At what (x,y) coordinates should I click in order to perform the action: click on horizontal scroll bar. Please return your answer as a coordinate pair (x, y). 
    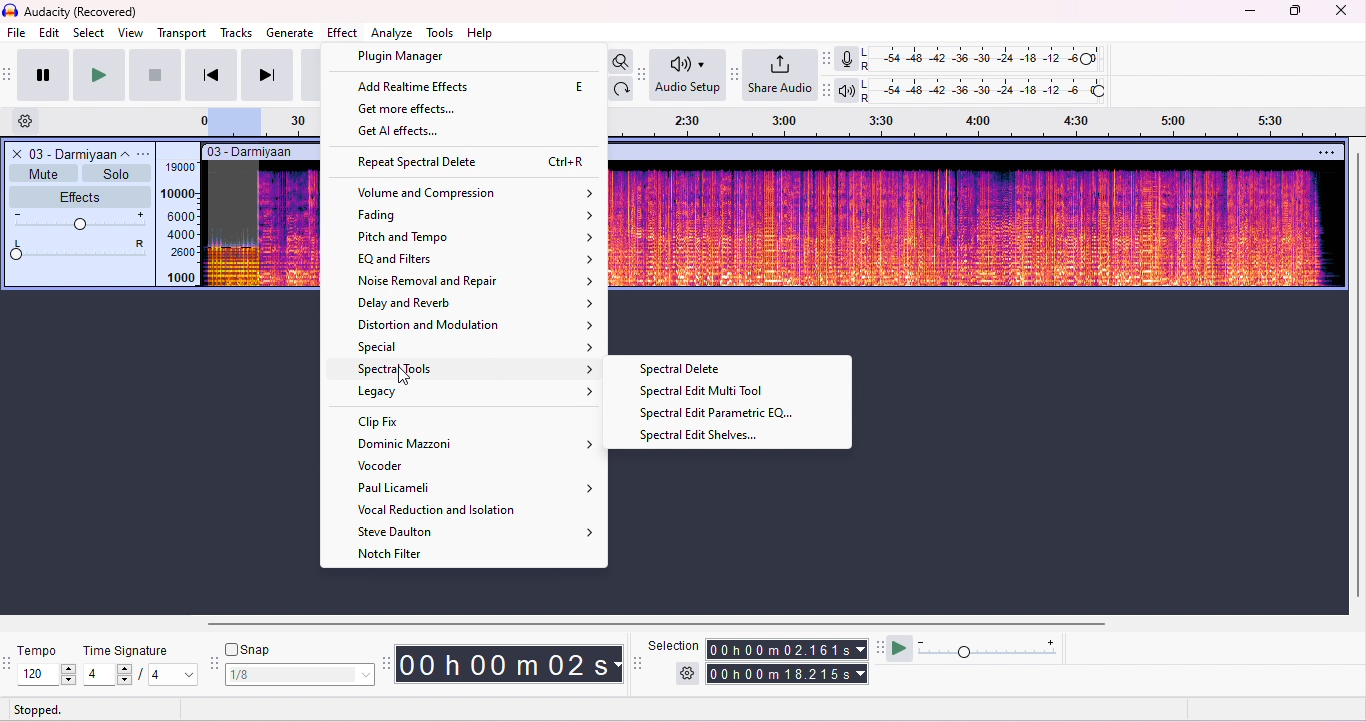
    Looking at the image, I should click on (664, 622).